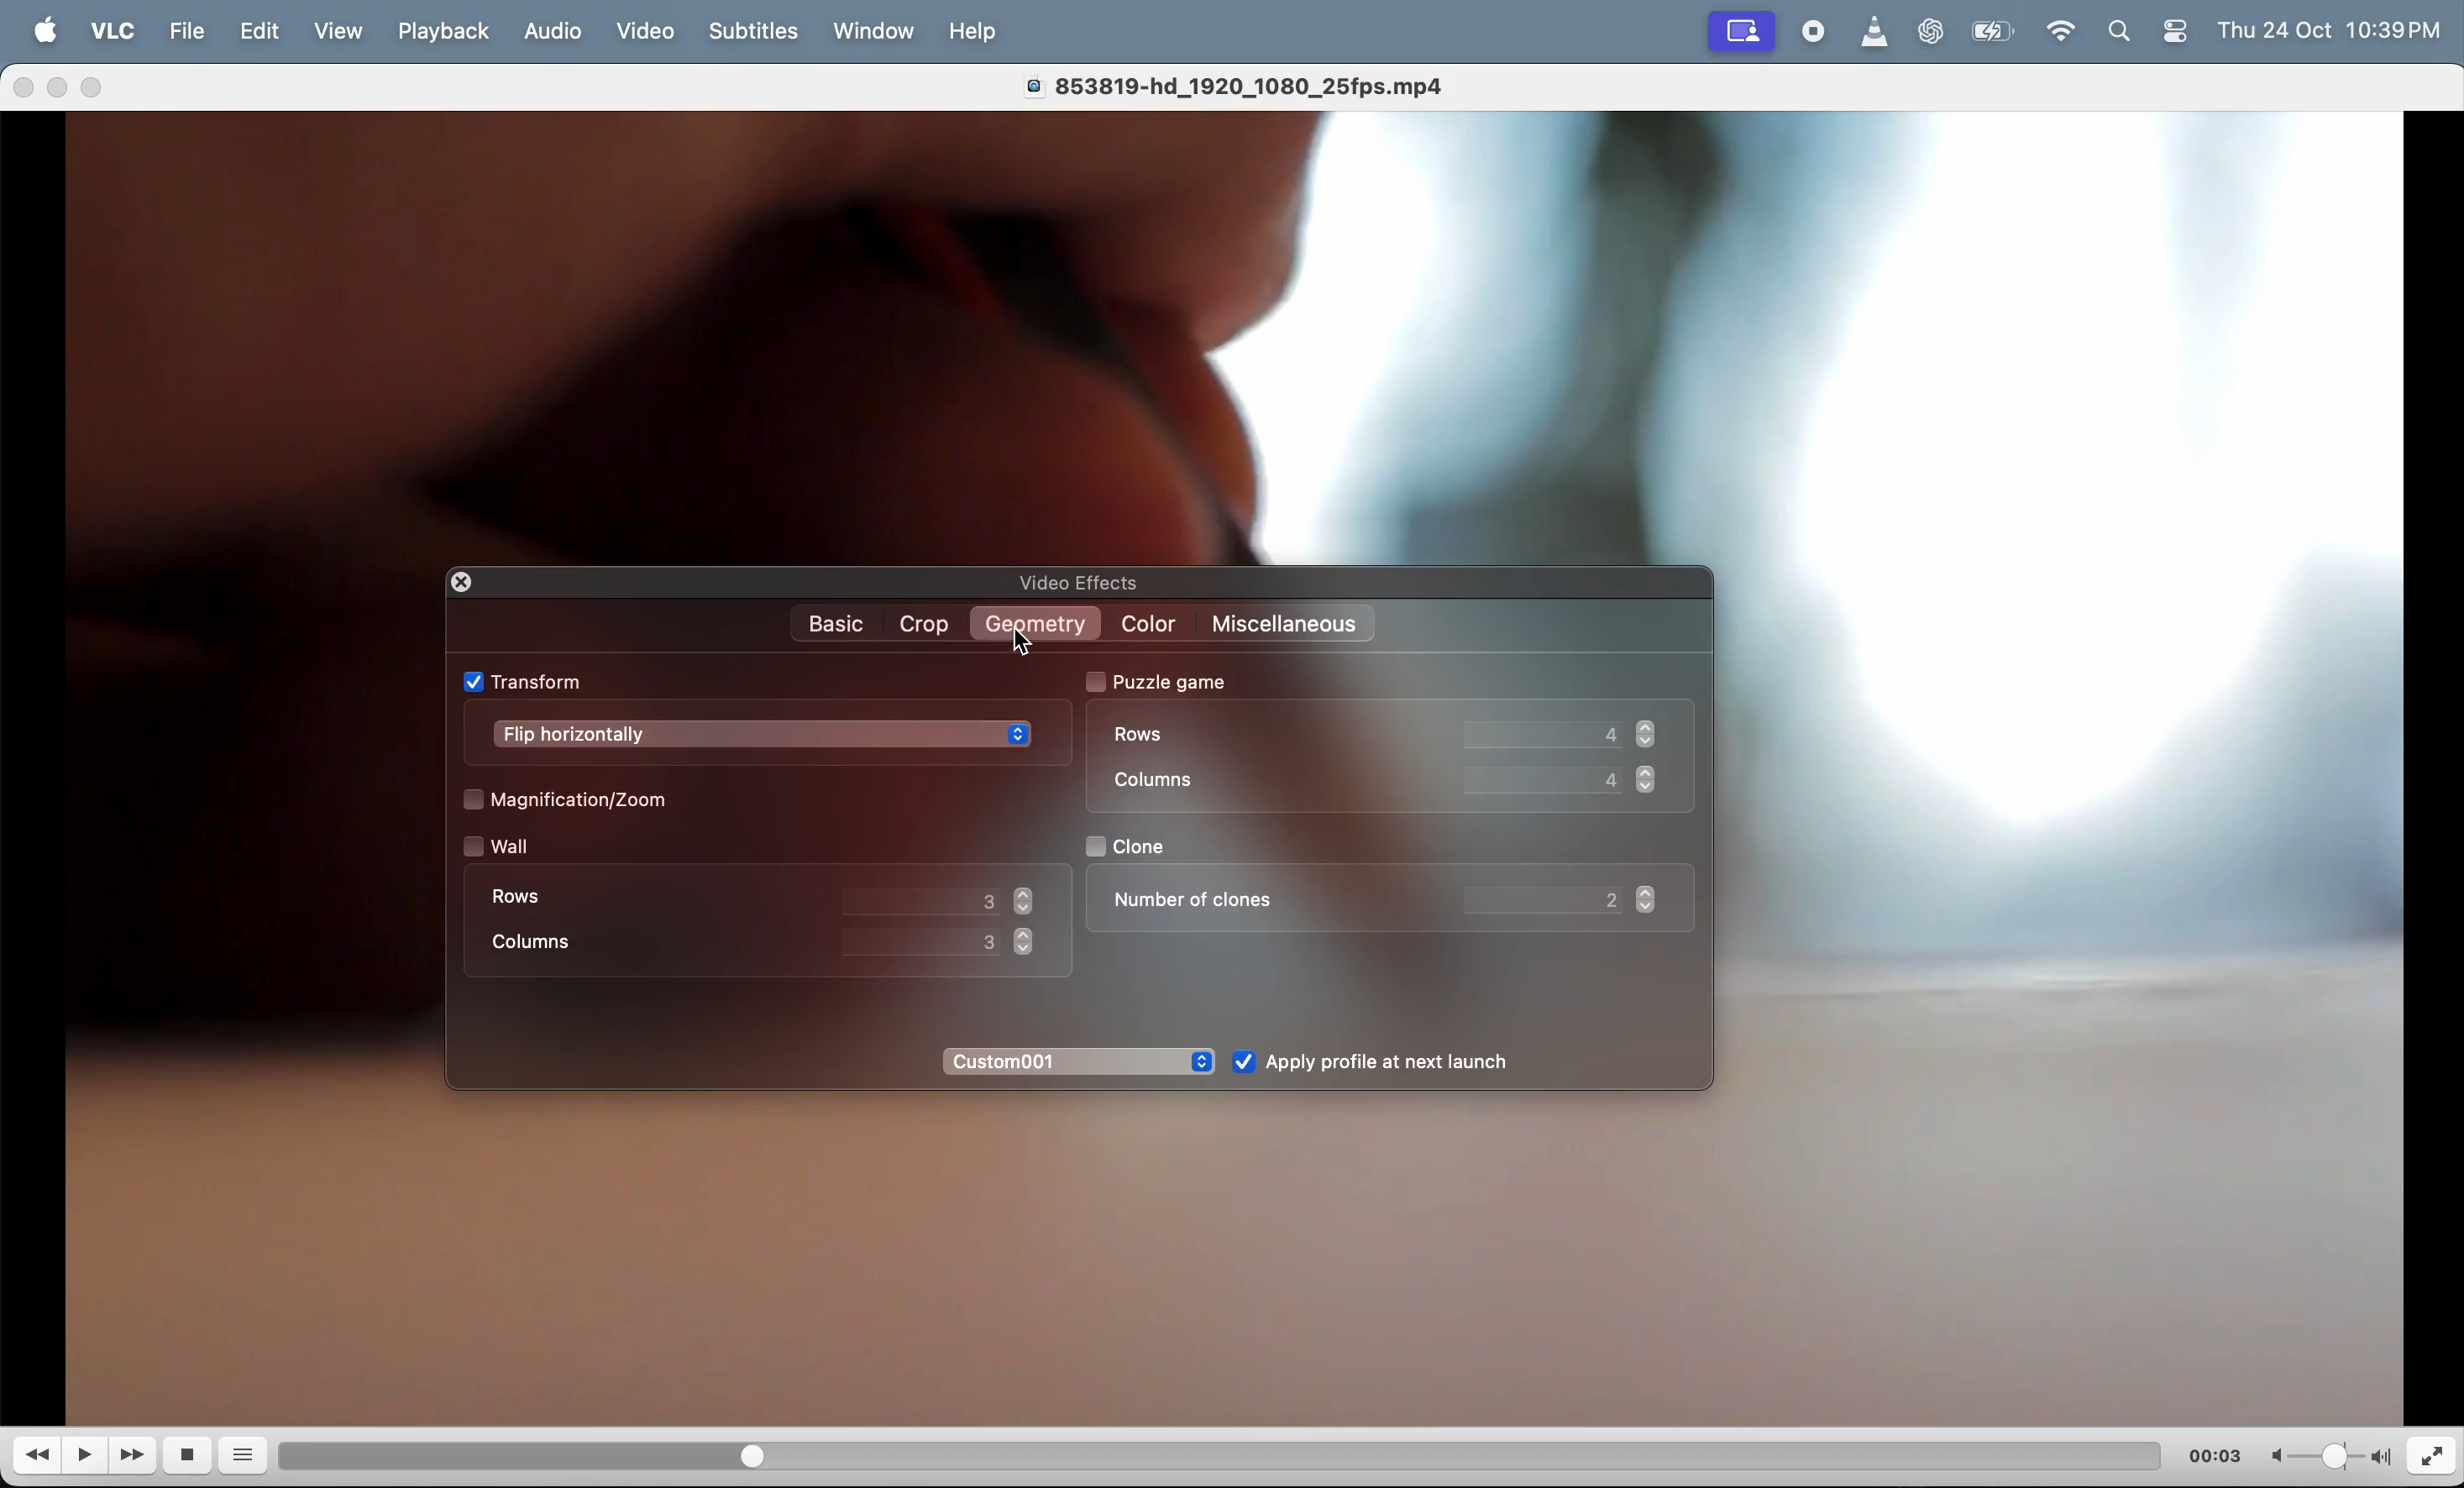  Describe the element at coordinates (555, 33) in the screenshot. I see `Audio` at that location.